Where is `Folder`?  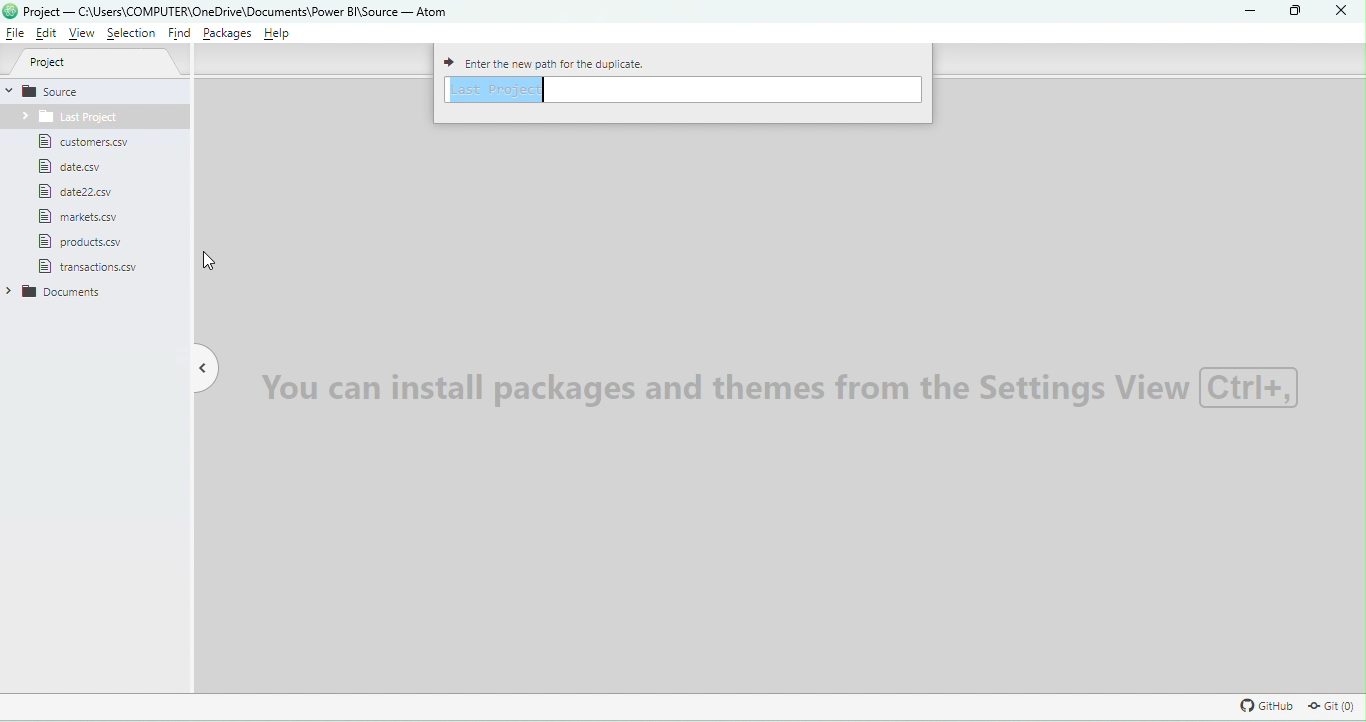 Folder is located at coordinates (65, 118).